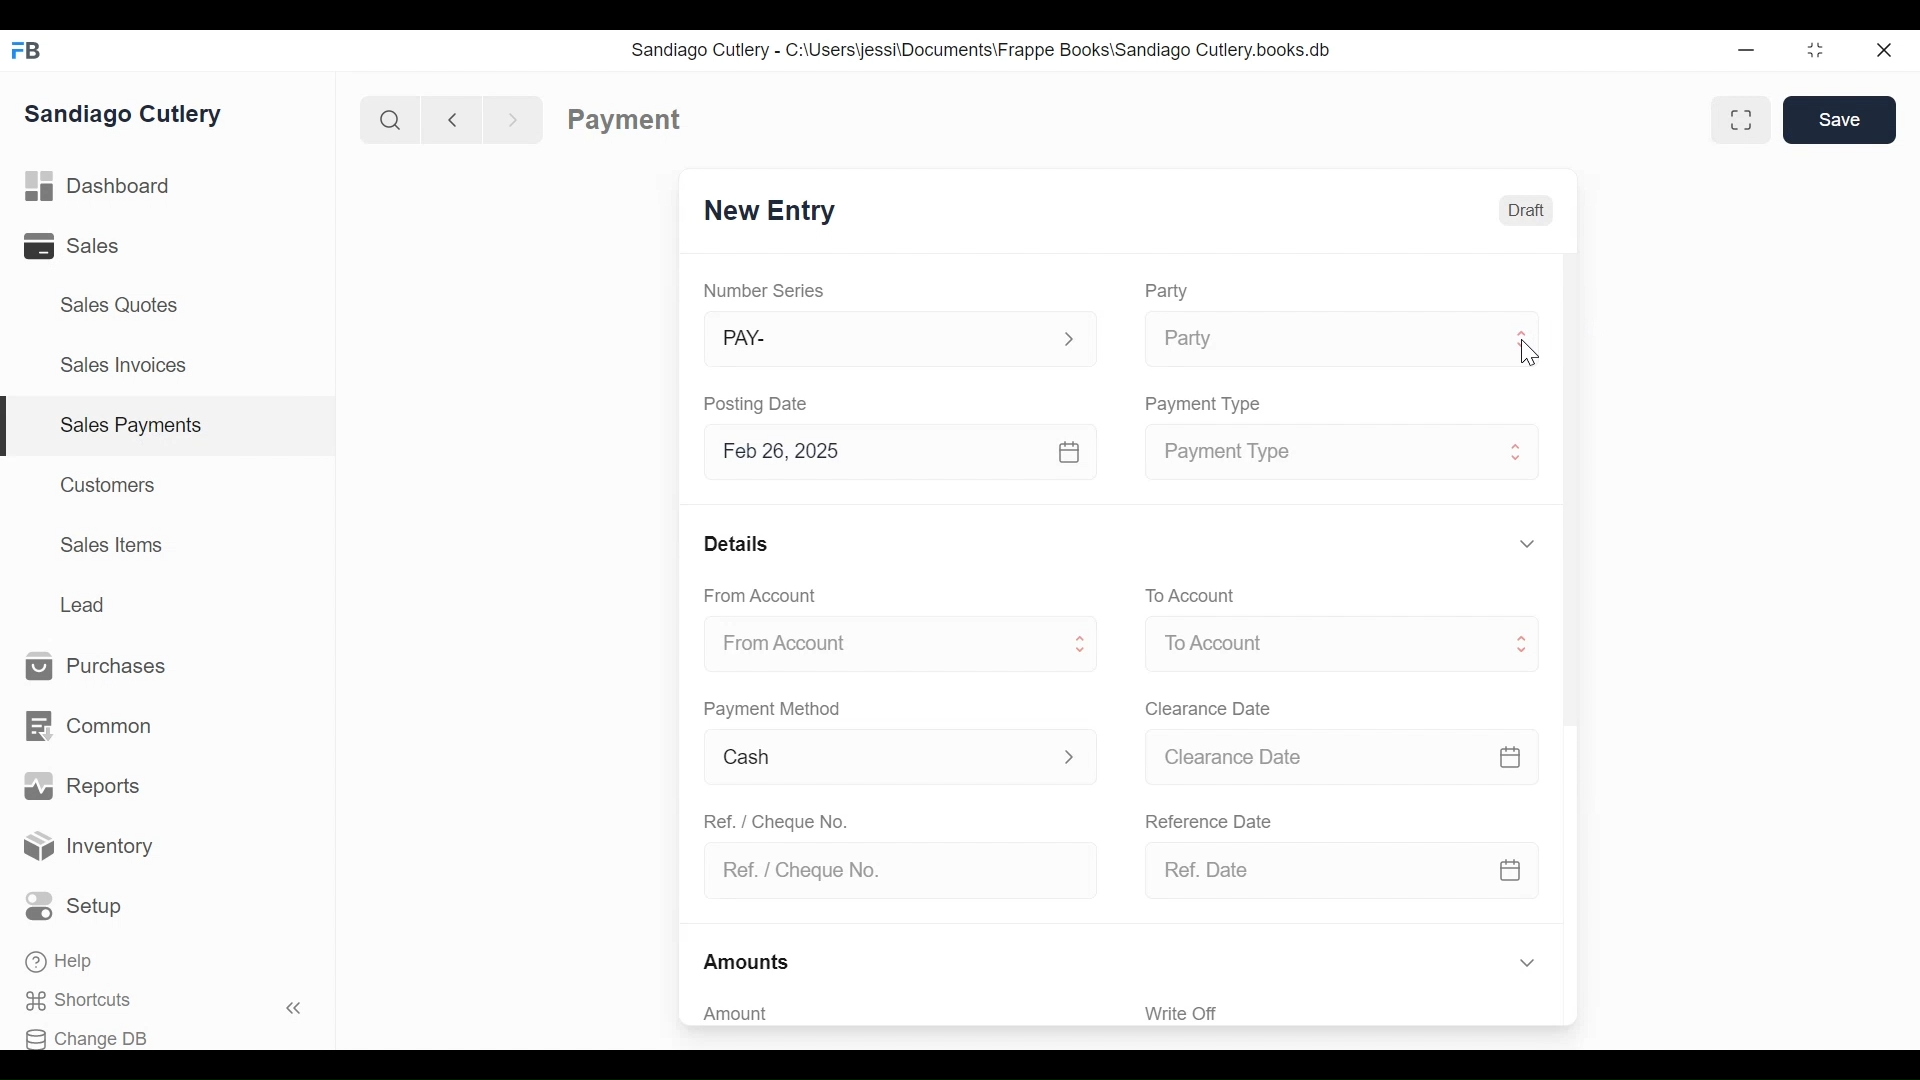 The height and width of the screenshot is (1080, 1920). I want to click on Setup, so click(79, 907).